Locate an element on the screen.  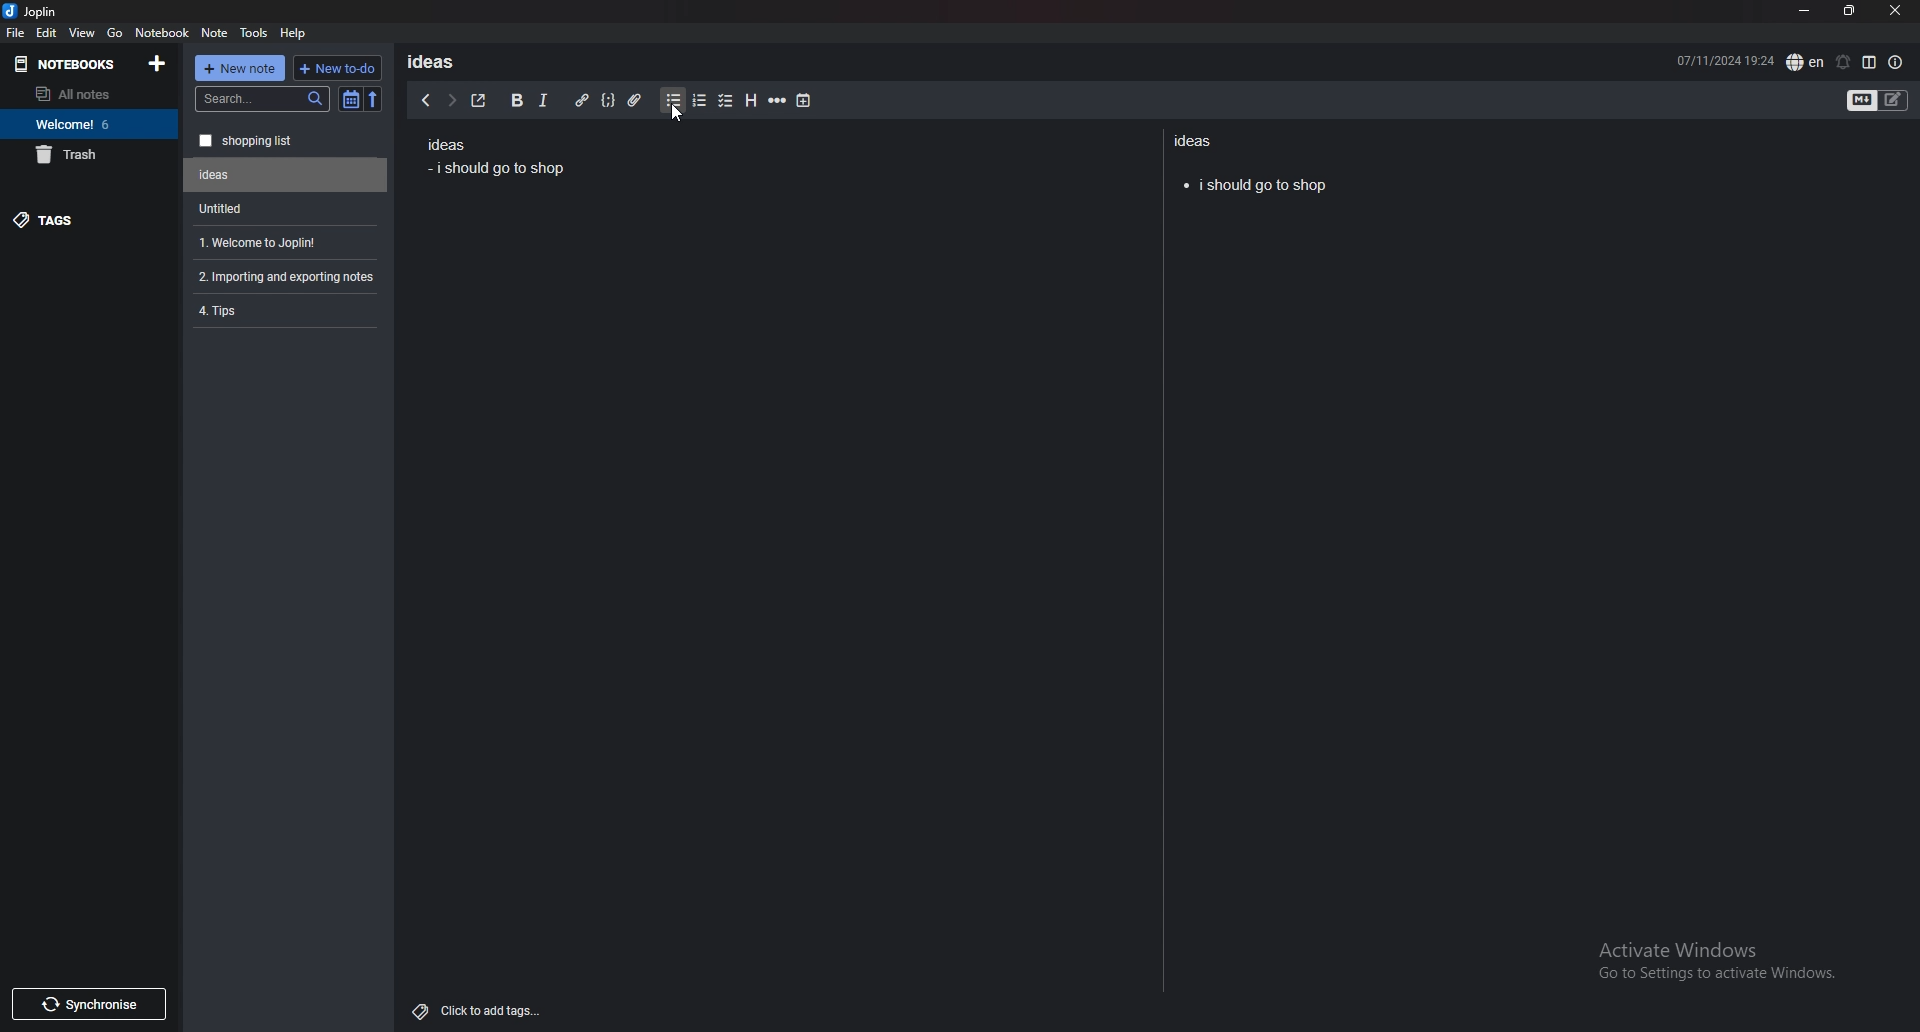
i should go to shop is located at coordinates (1256, 182).